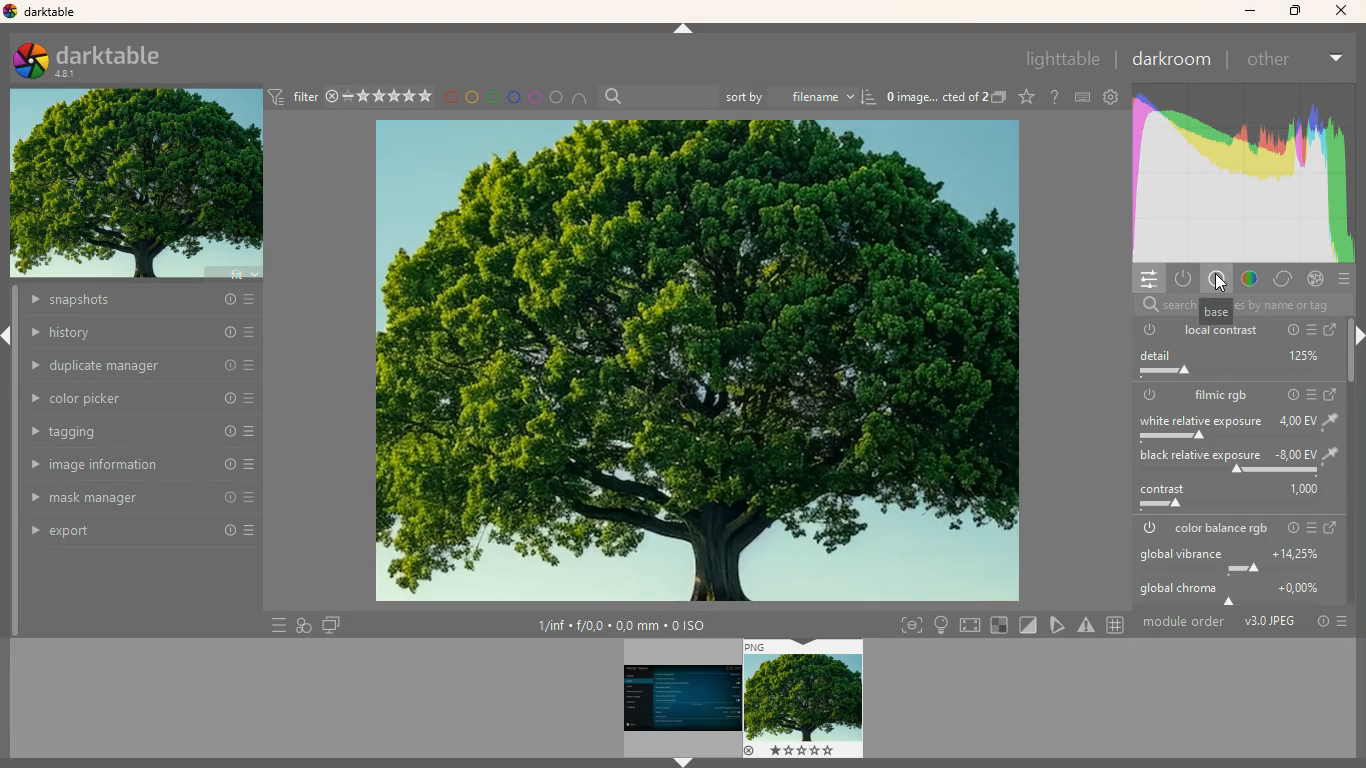 The image size is (1366, 768). What do you see at coordinates (1311, 395) in the screenshot?
I see `more` at bounding box center [1311, 395].